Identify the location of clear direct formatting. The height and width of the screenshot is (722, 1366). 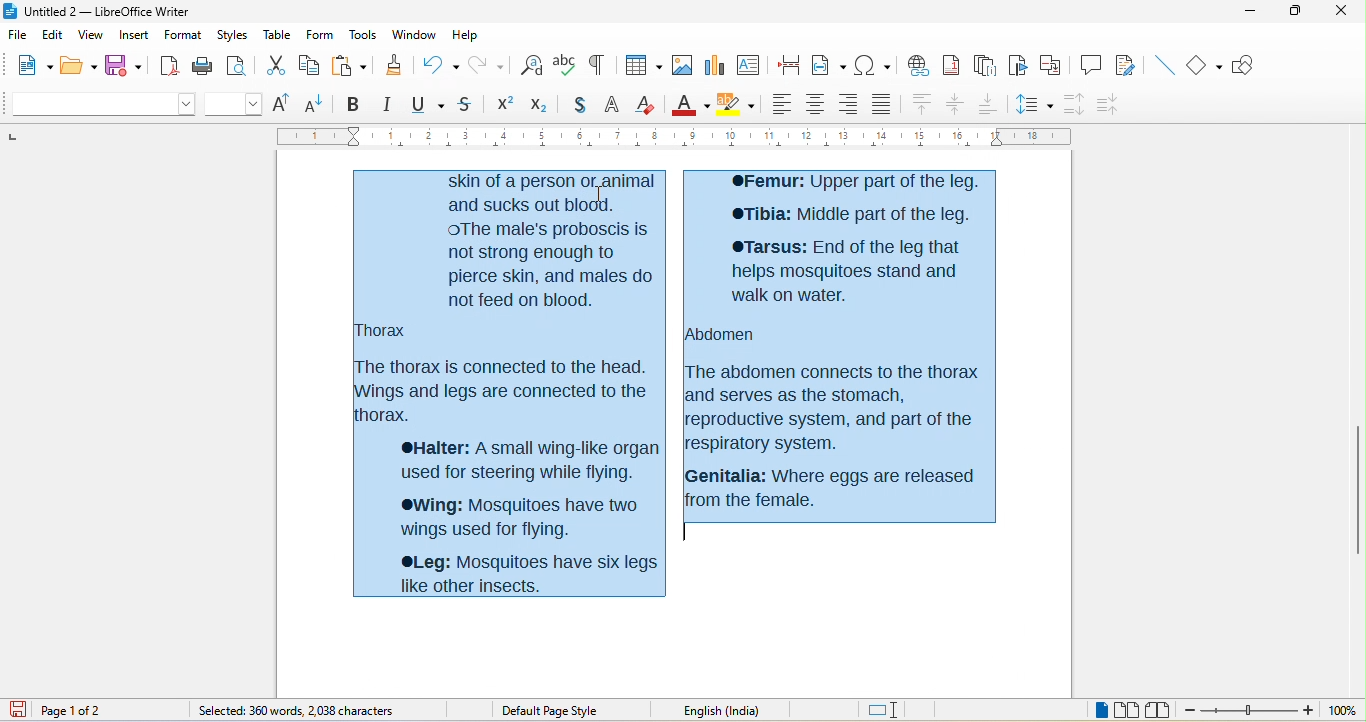
(647, 102).